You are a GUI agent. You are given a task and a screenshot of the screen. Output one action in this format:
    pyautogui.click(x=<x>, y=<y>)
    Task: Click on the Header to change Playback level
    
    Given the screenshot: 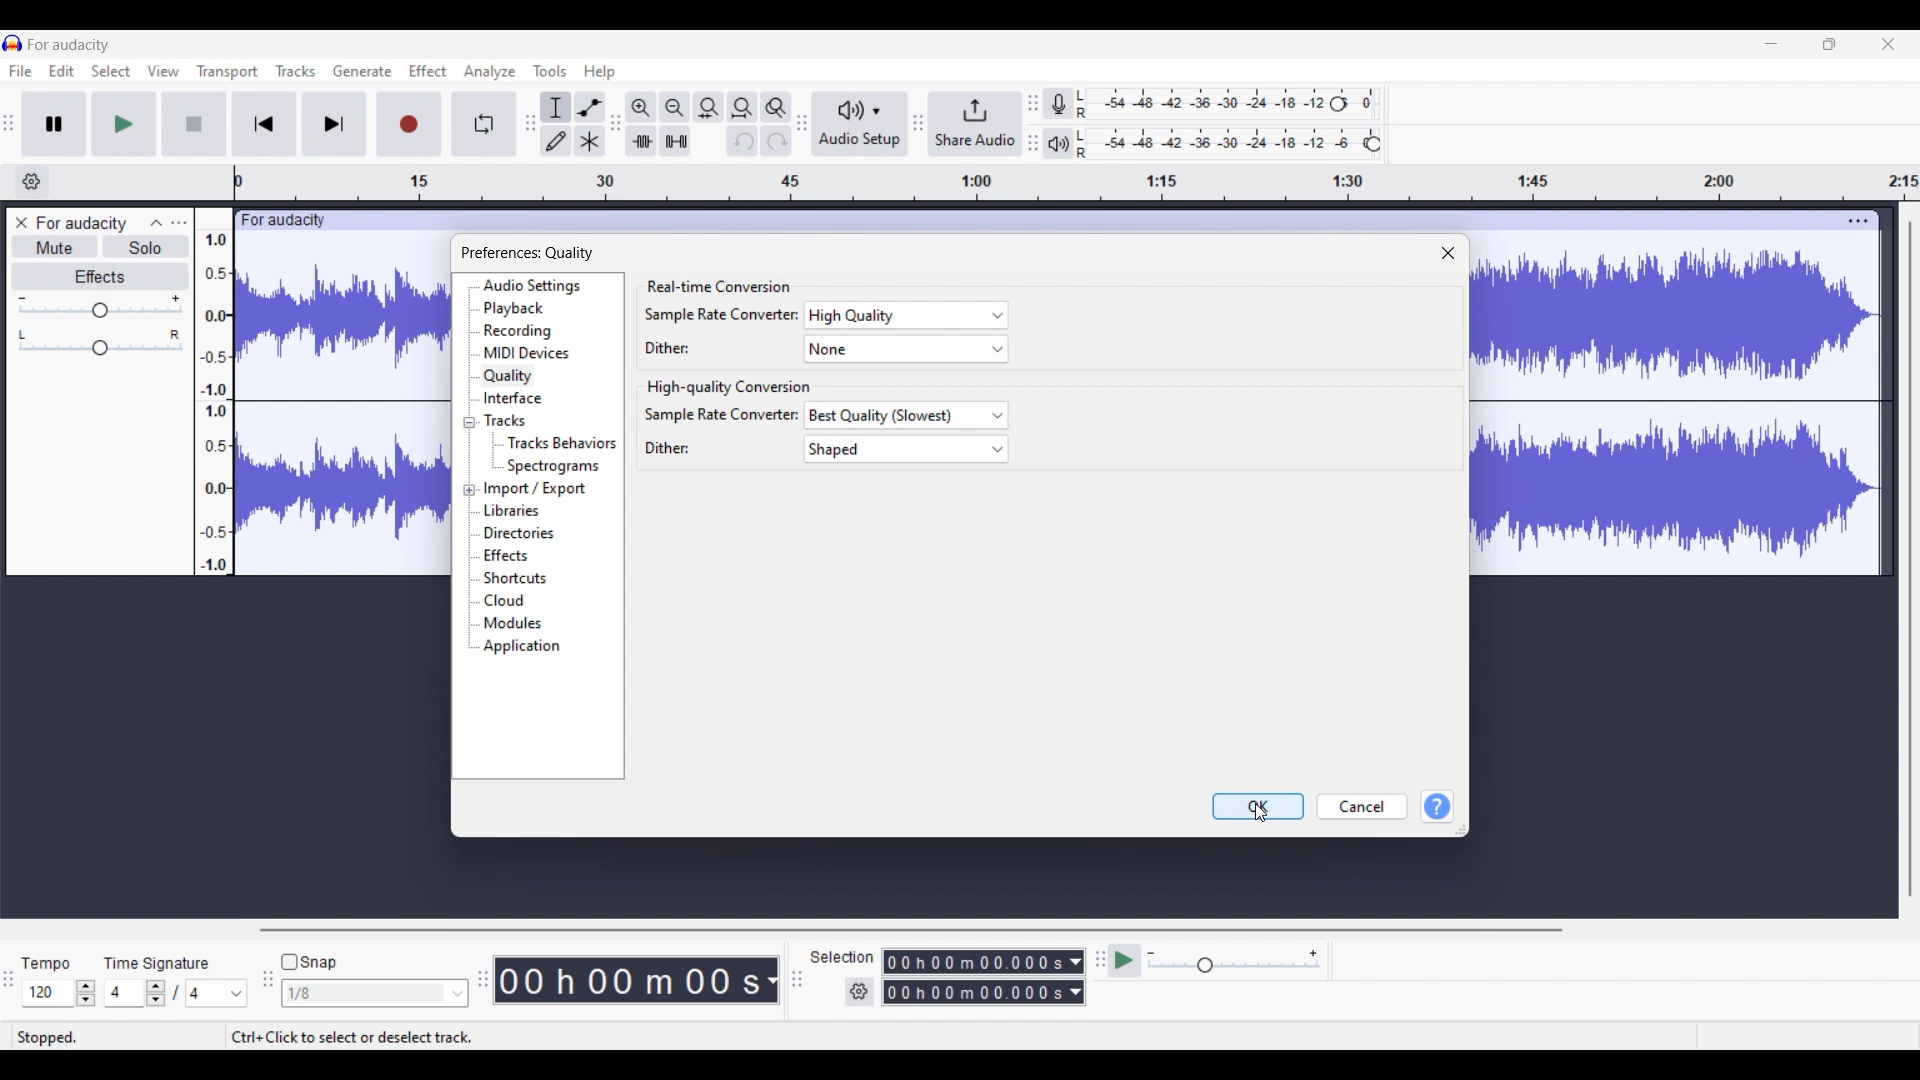 What is the action you would take?
    pyautogui.click(x=1373, y=144)
    